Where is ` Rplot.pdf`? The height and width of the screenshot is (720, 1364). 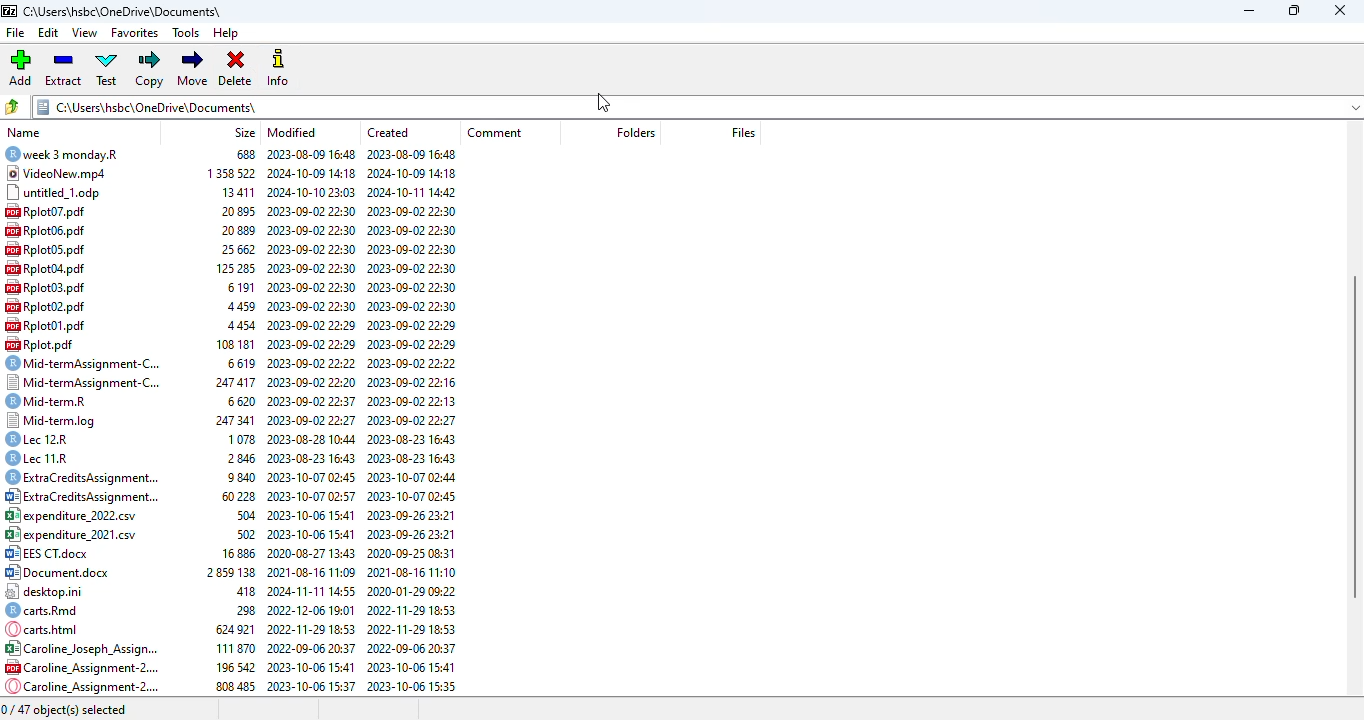
 Rplot.pdf is located at coordinates (40, 346).